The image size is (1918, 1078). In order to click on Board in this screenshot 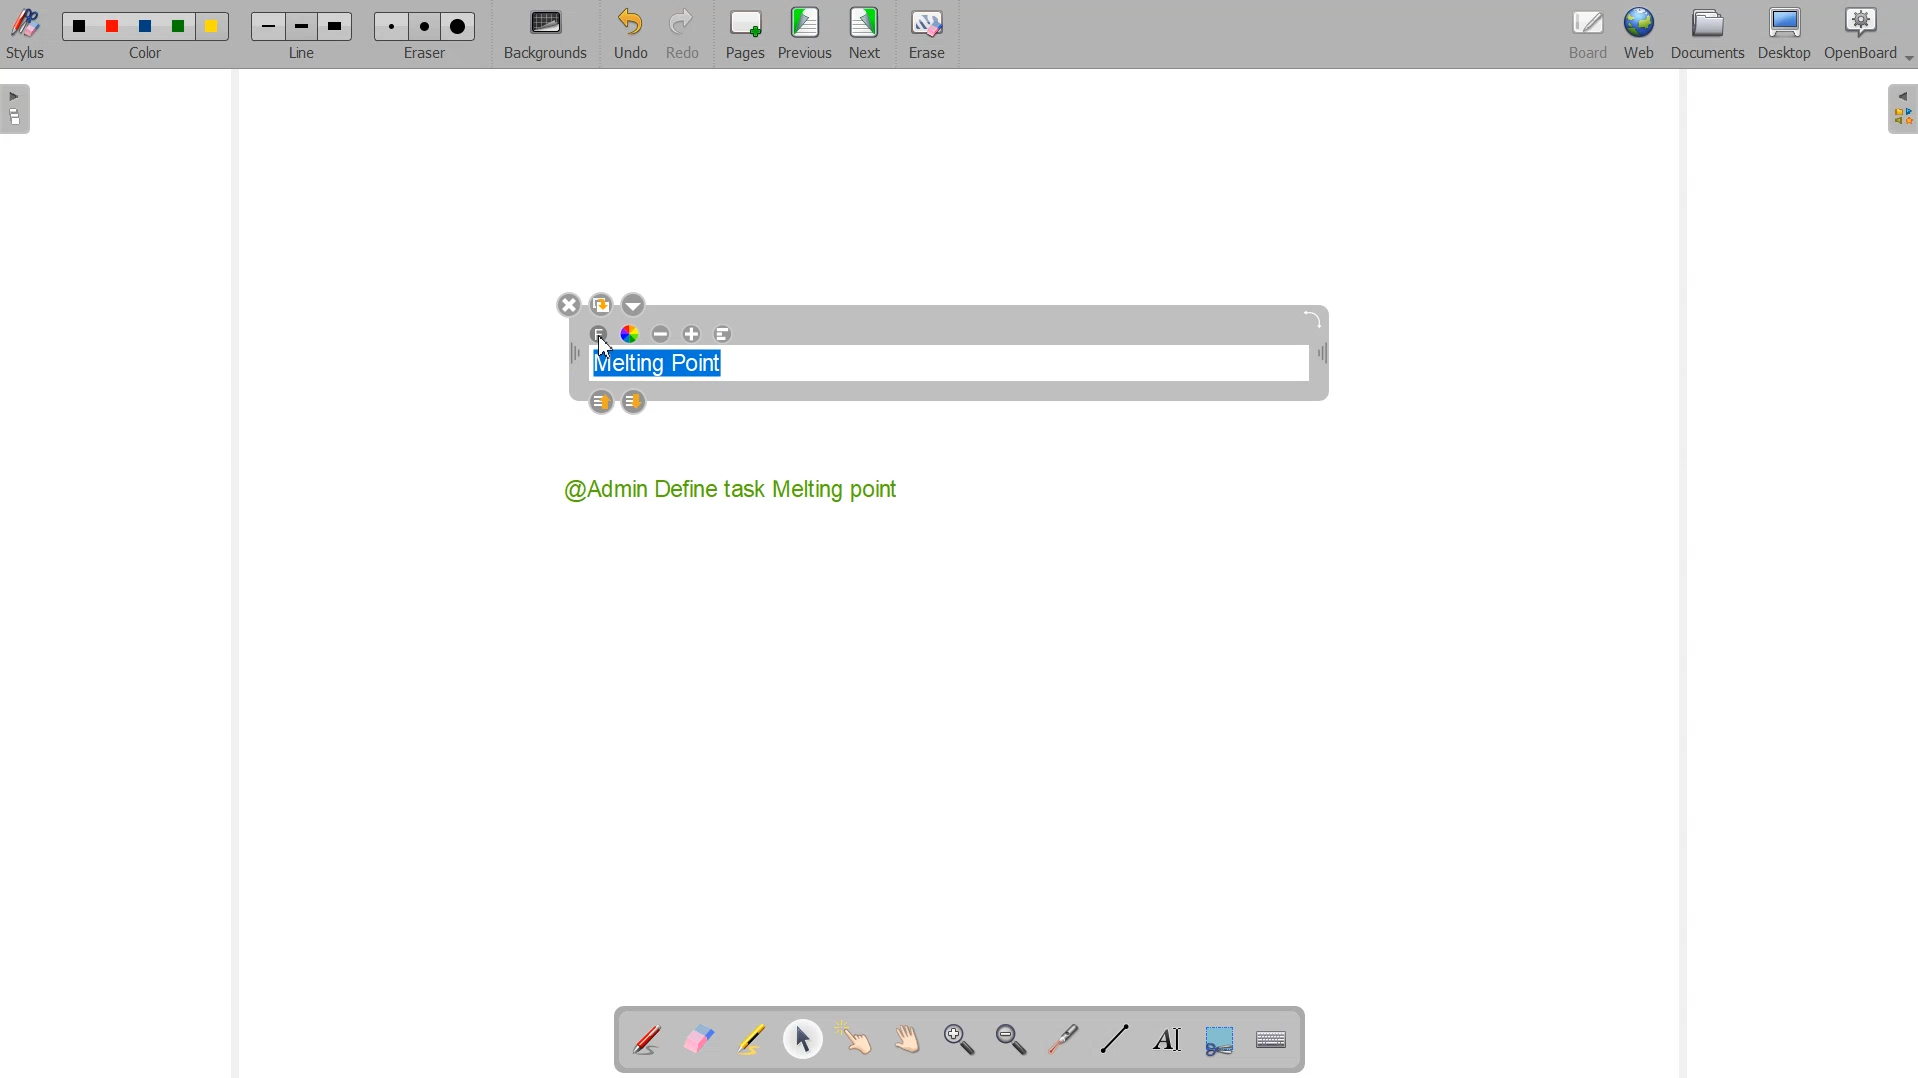, I will do `click(1585, 36)`.